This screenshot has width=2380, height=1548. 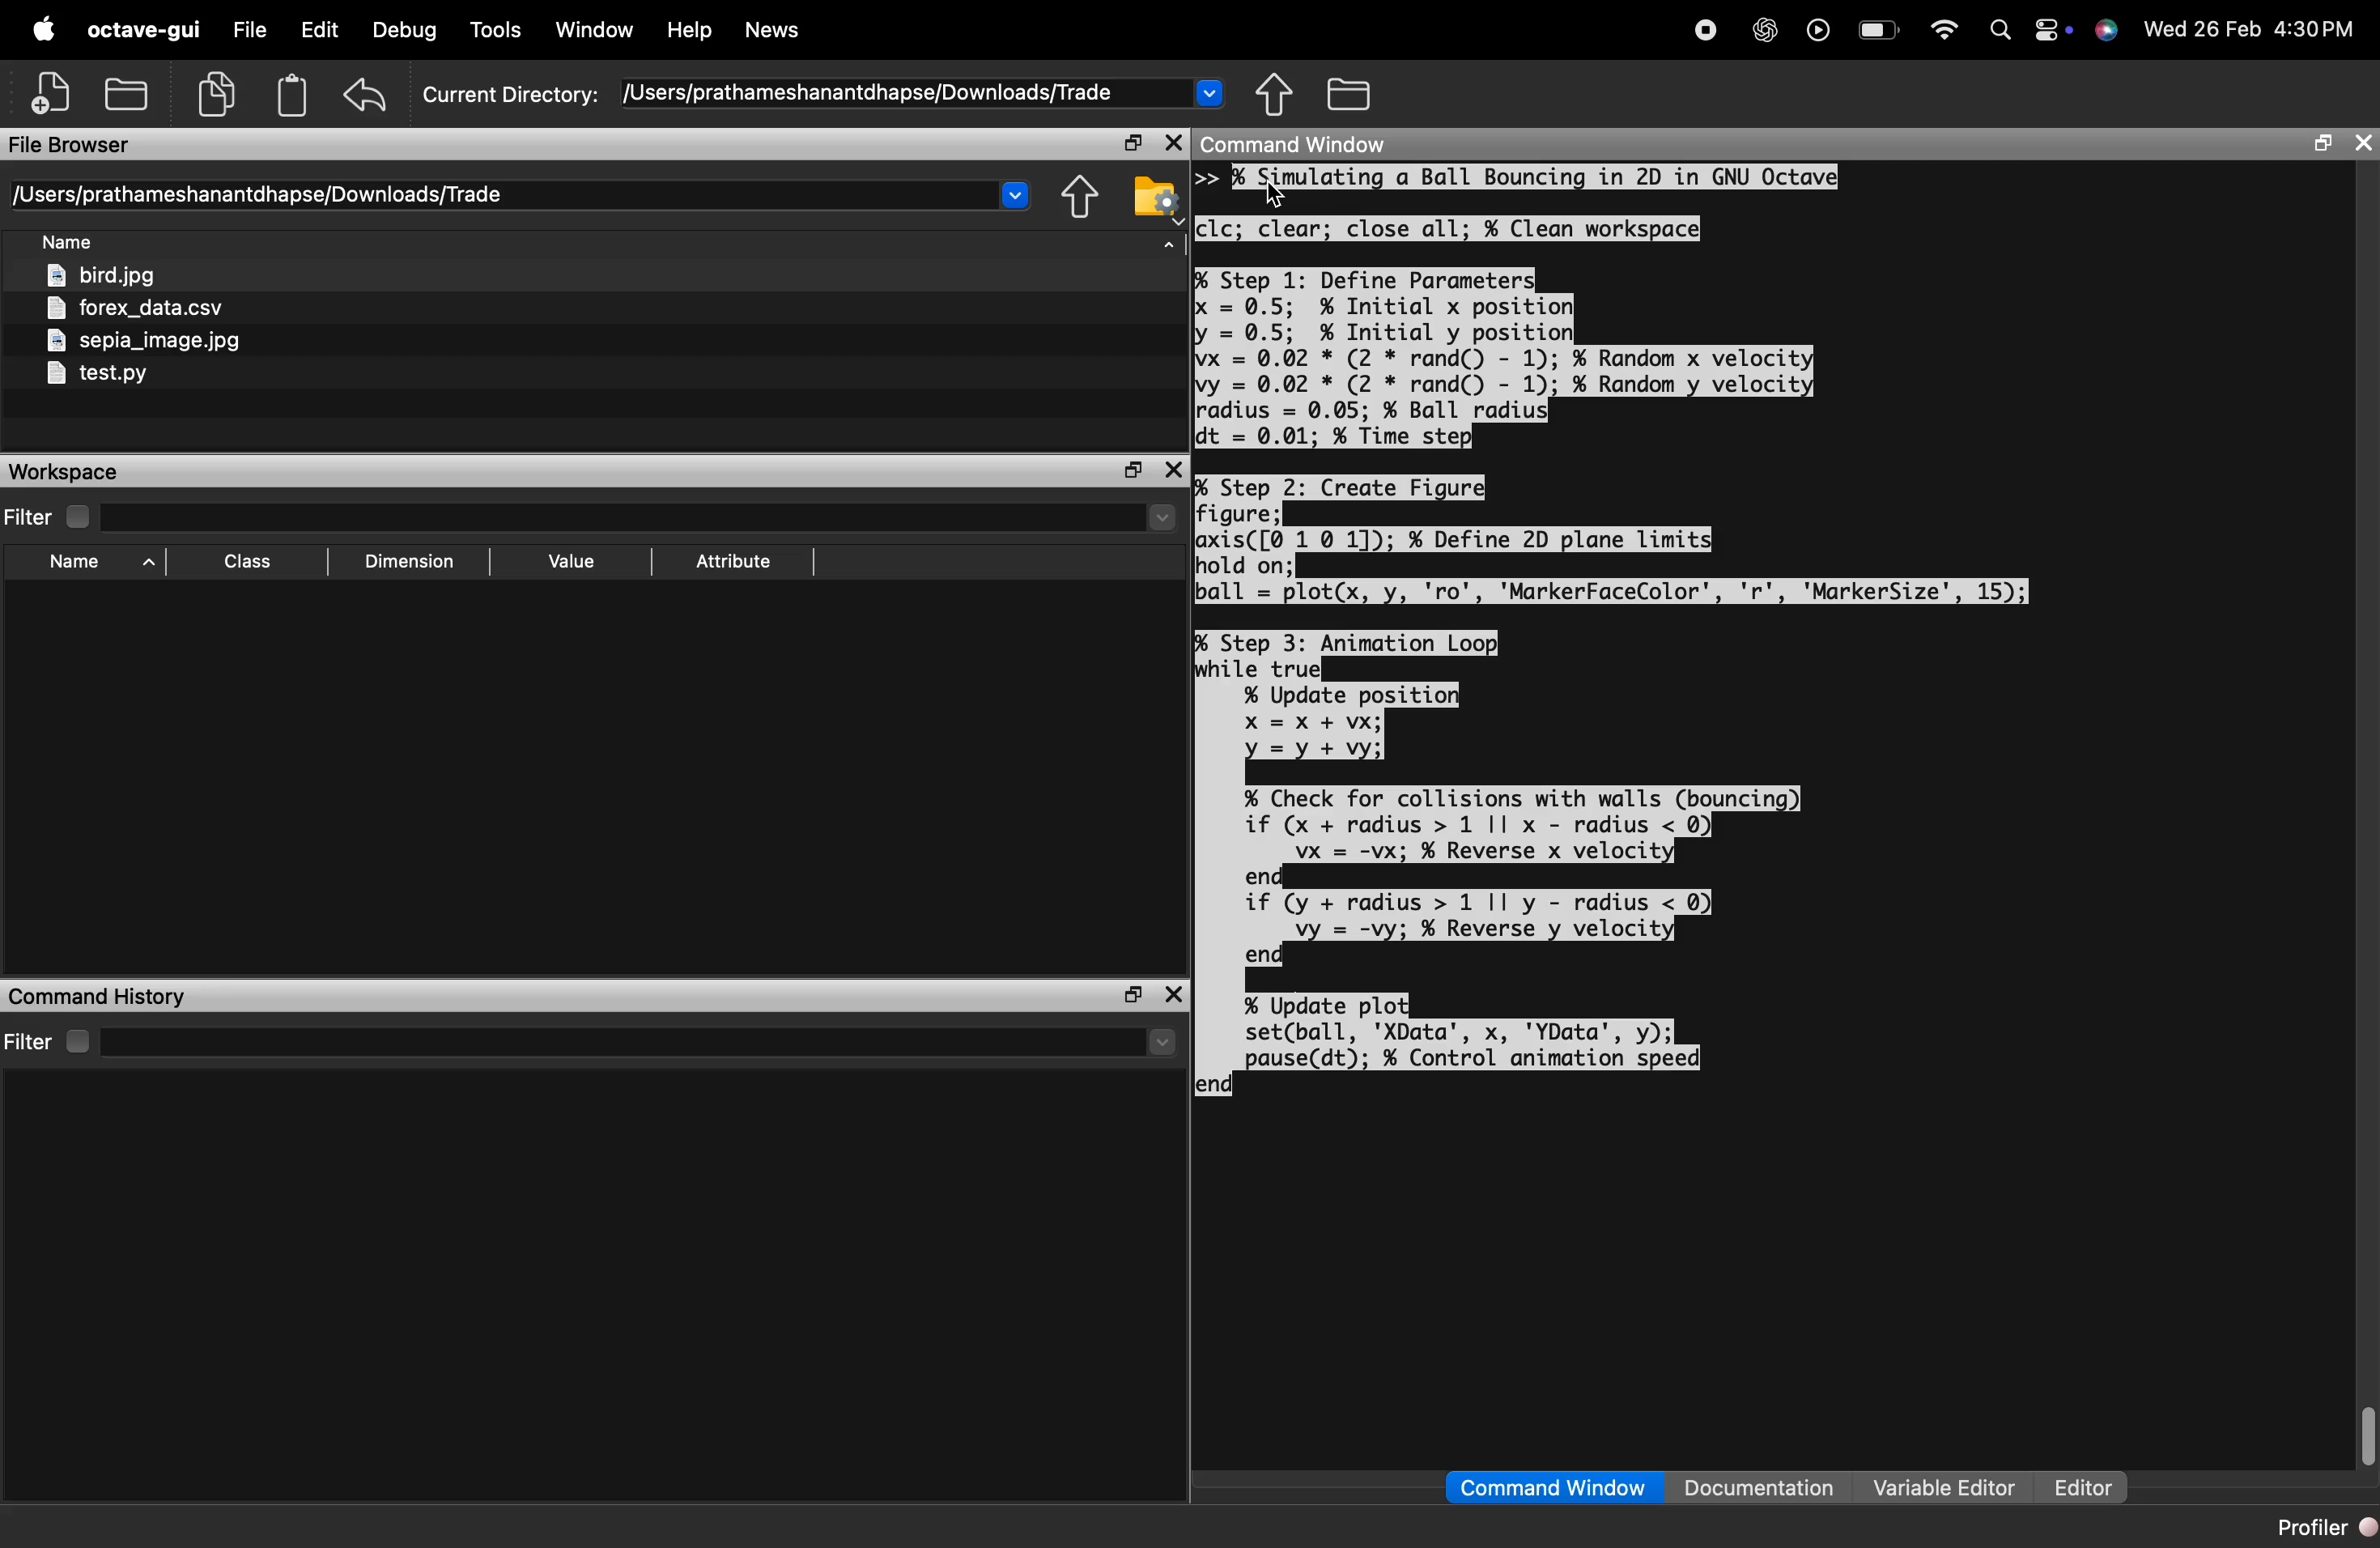 I want to click on Attribute, so click(x=734, y=562).